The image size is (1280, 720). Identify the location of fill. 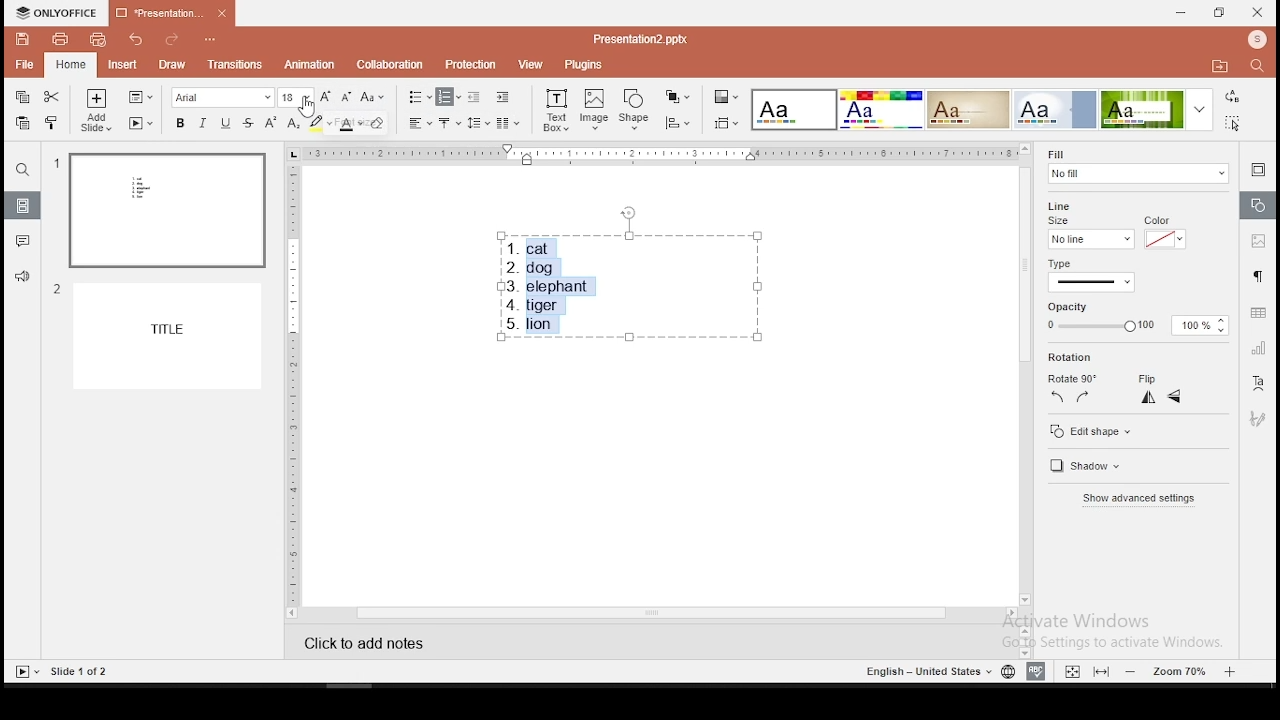
(1135, 168).